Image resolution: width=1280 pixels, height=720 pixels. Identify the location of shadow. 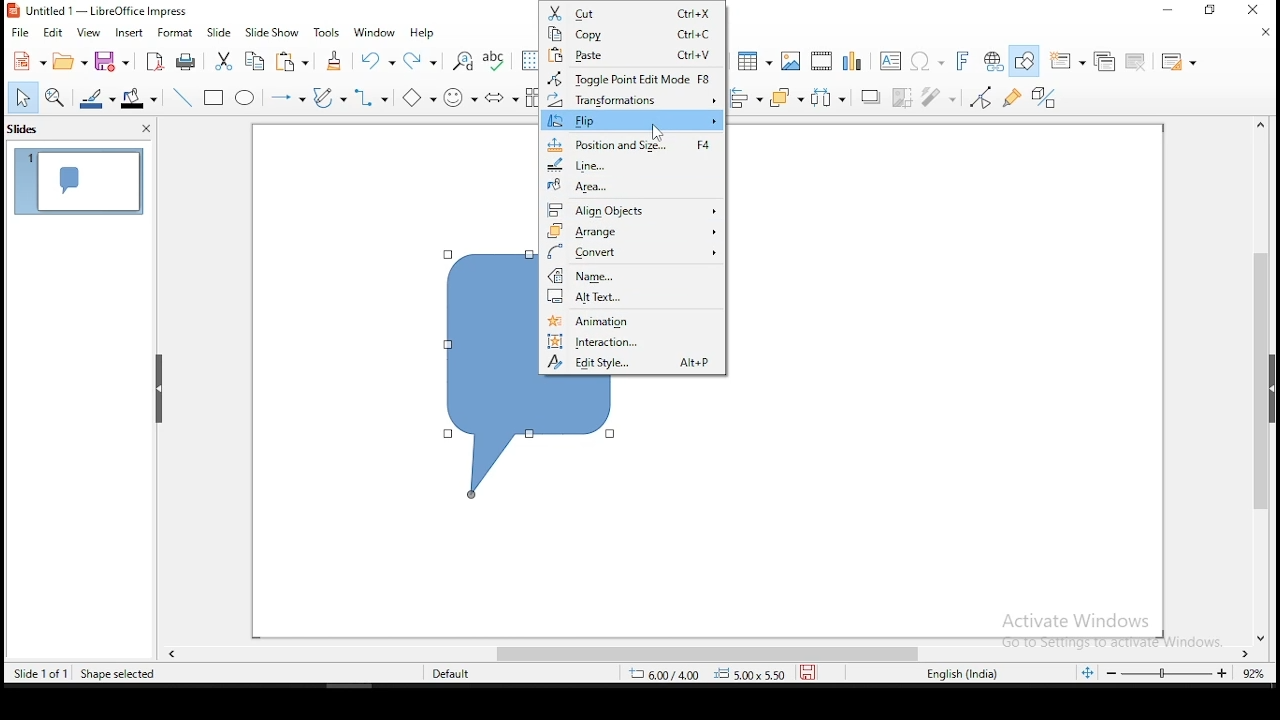
(867, 97).